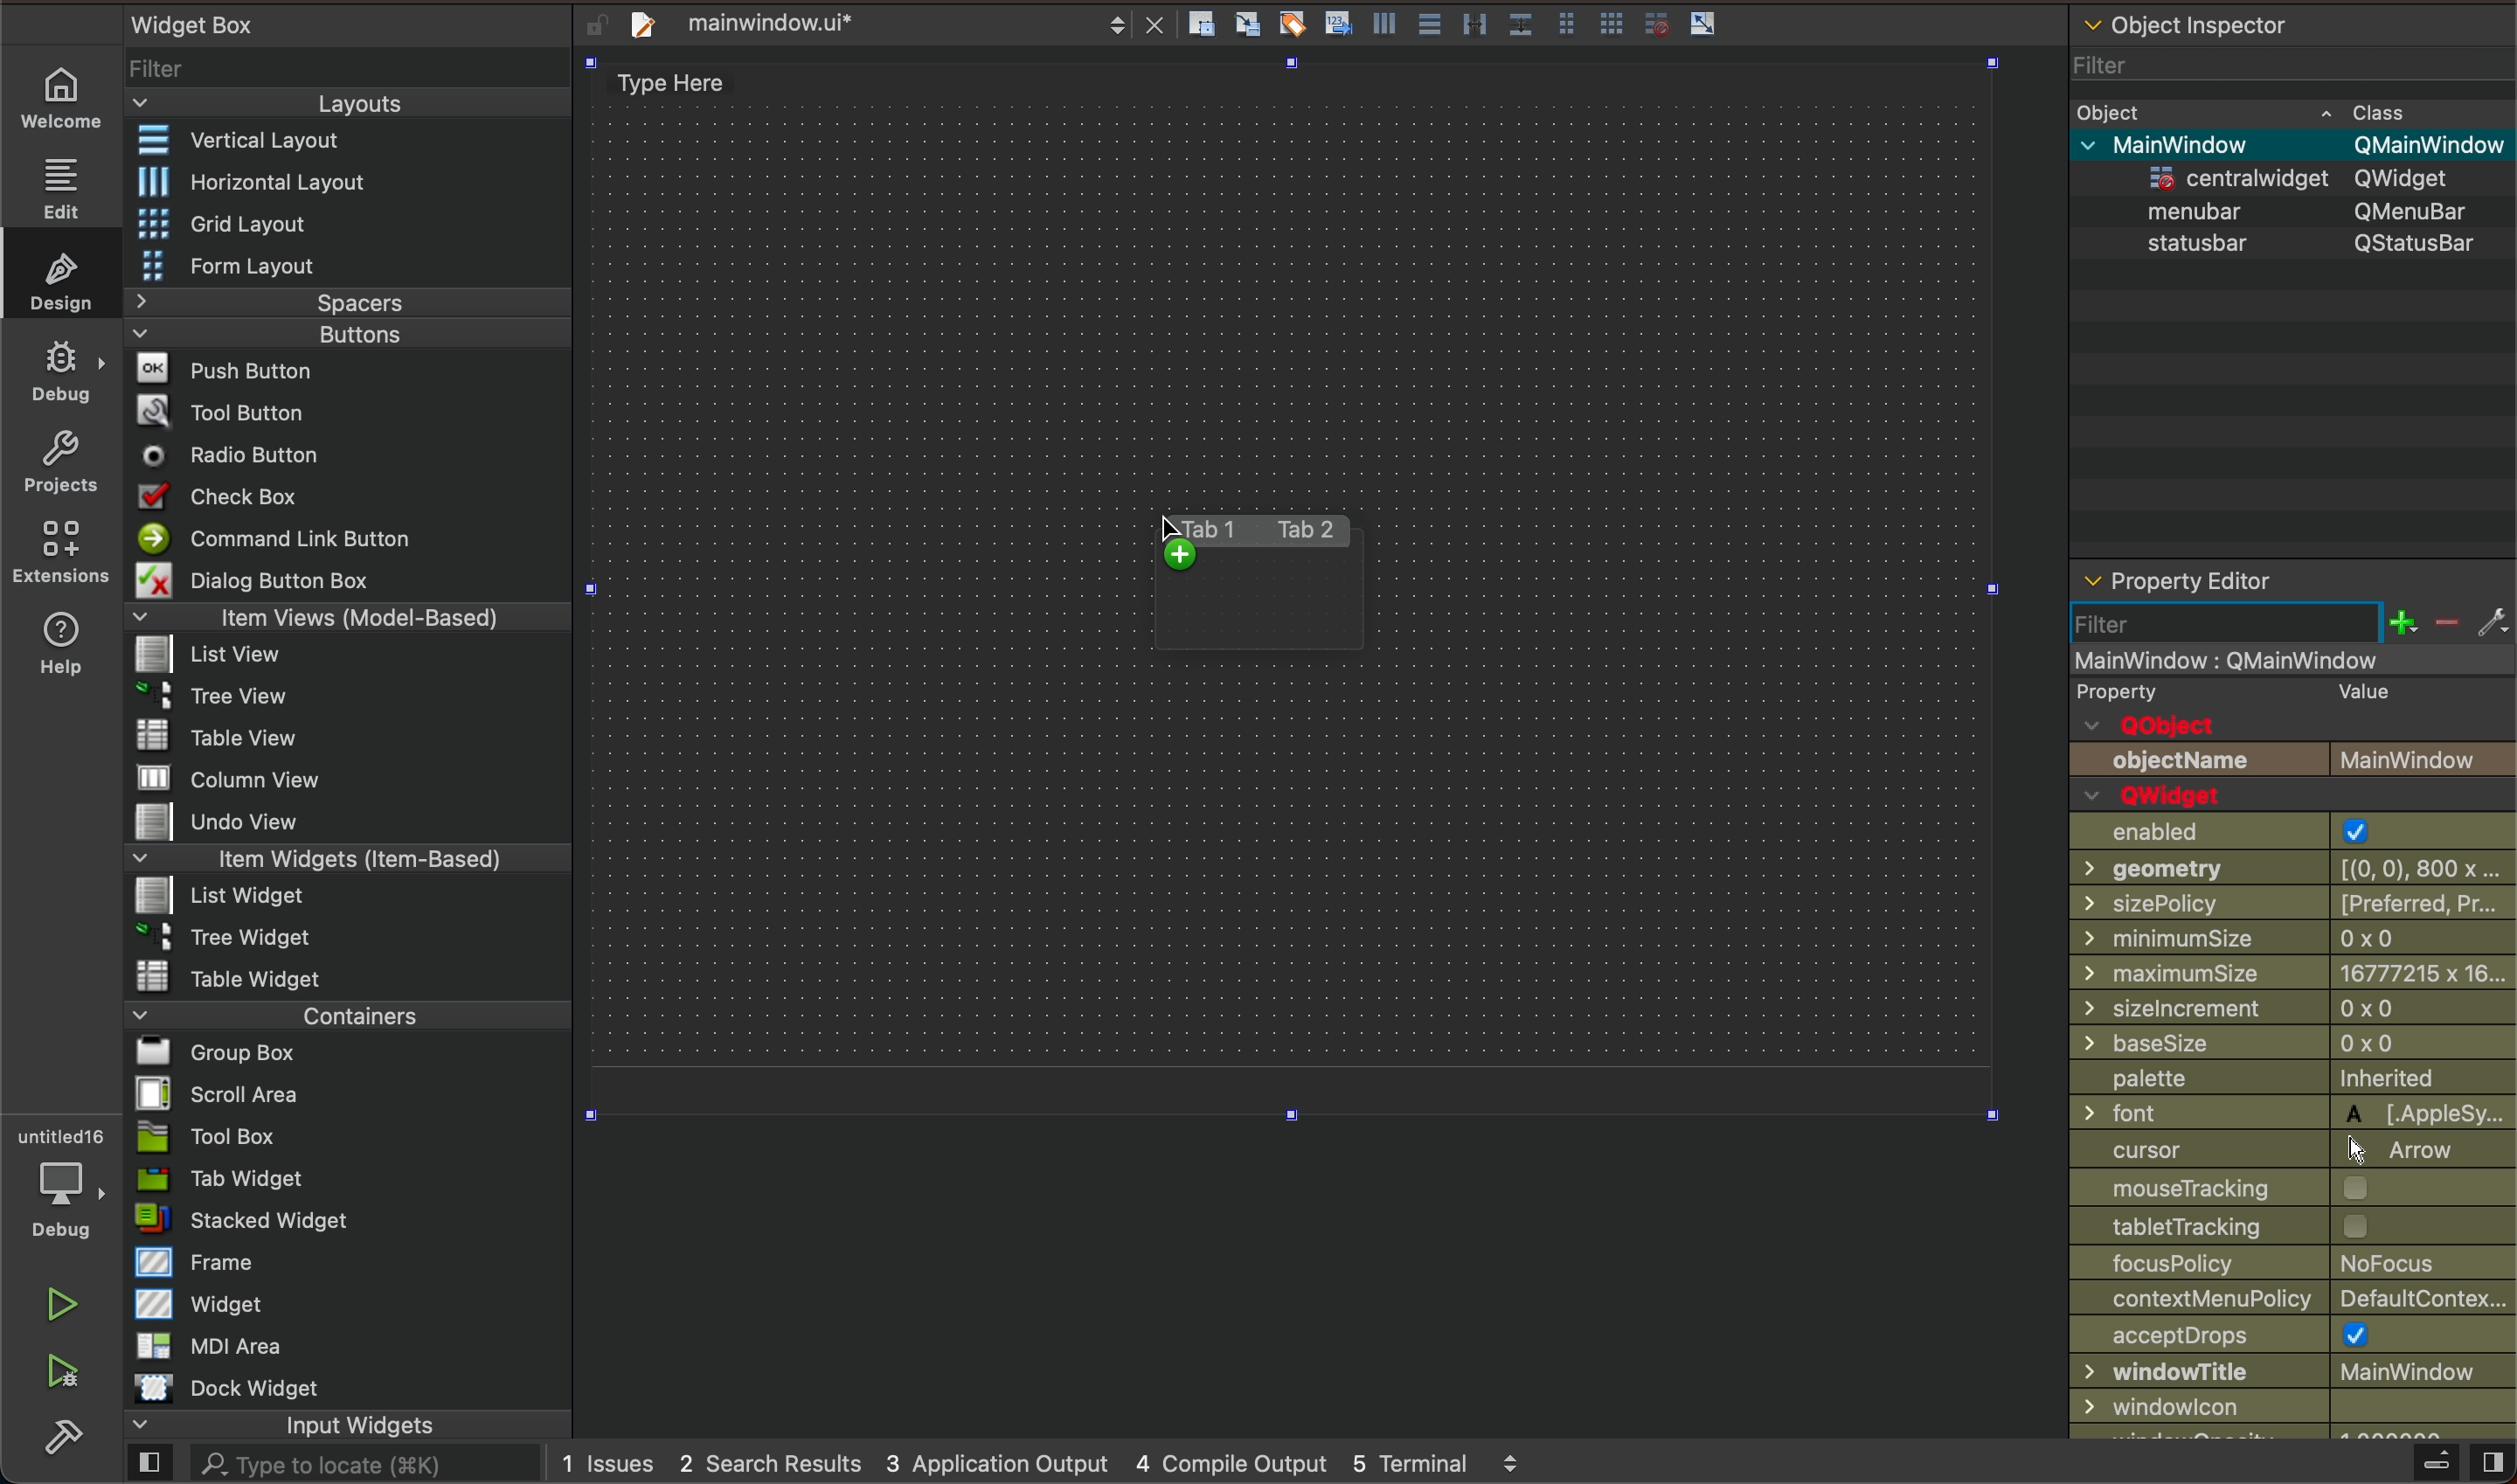 Image resolution: width=2517 pixels, height=1484 pixels. I want to click on Filter, so click(164, 66).